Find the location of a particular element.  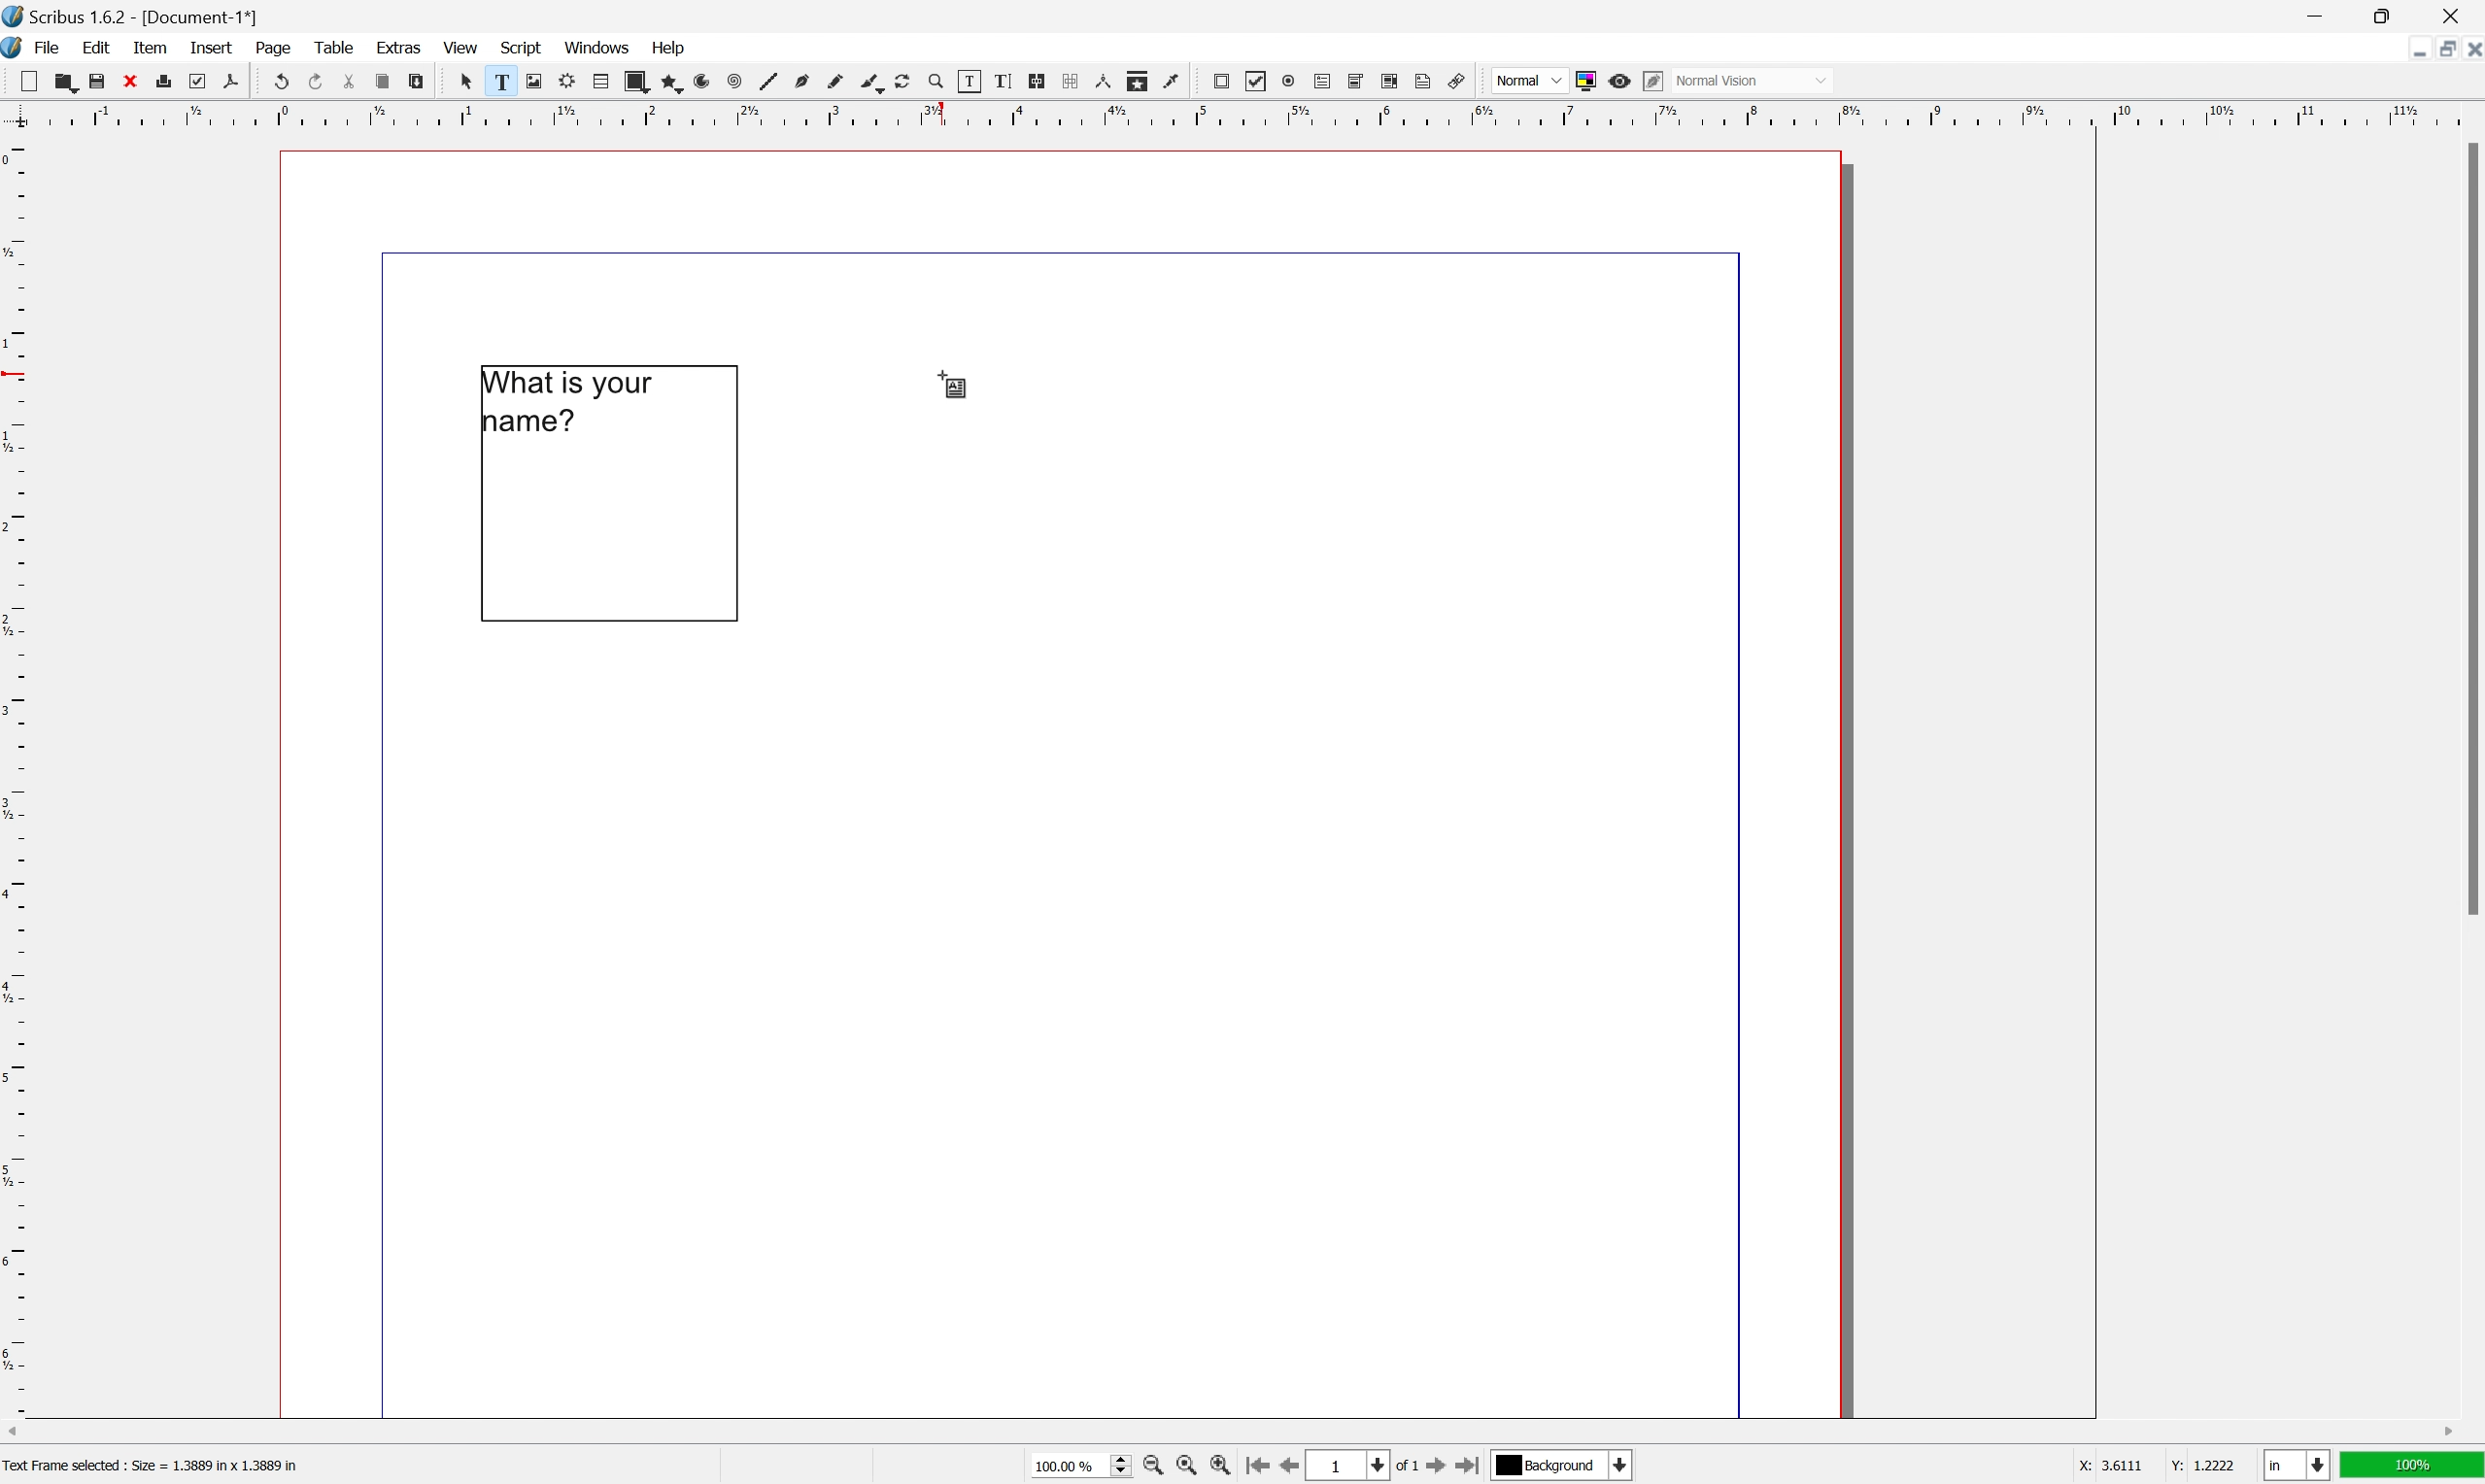

file is located at coordinates (50, 49).